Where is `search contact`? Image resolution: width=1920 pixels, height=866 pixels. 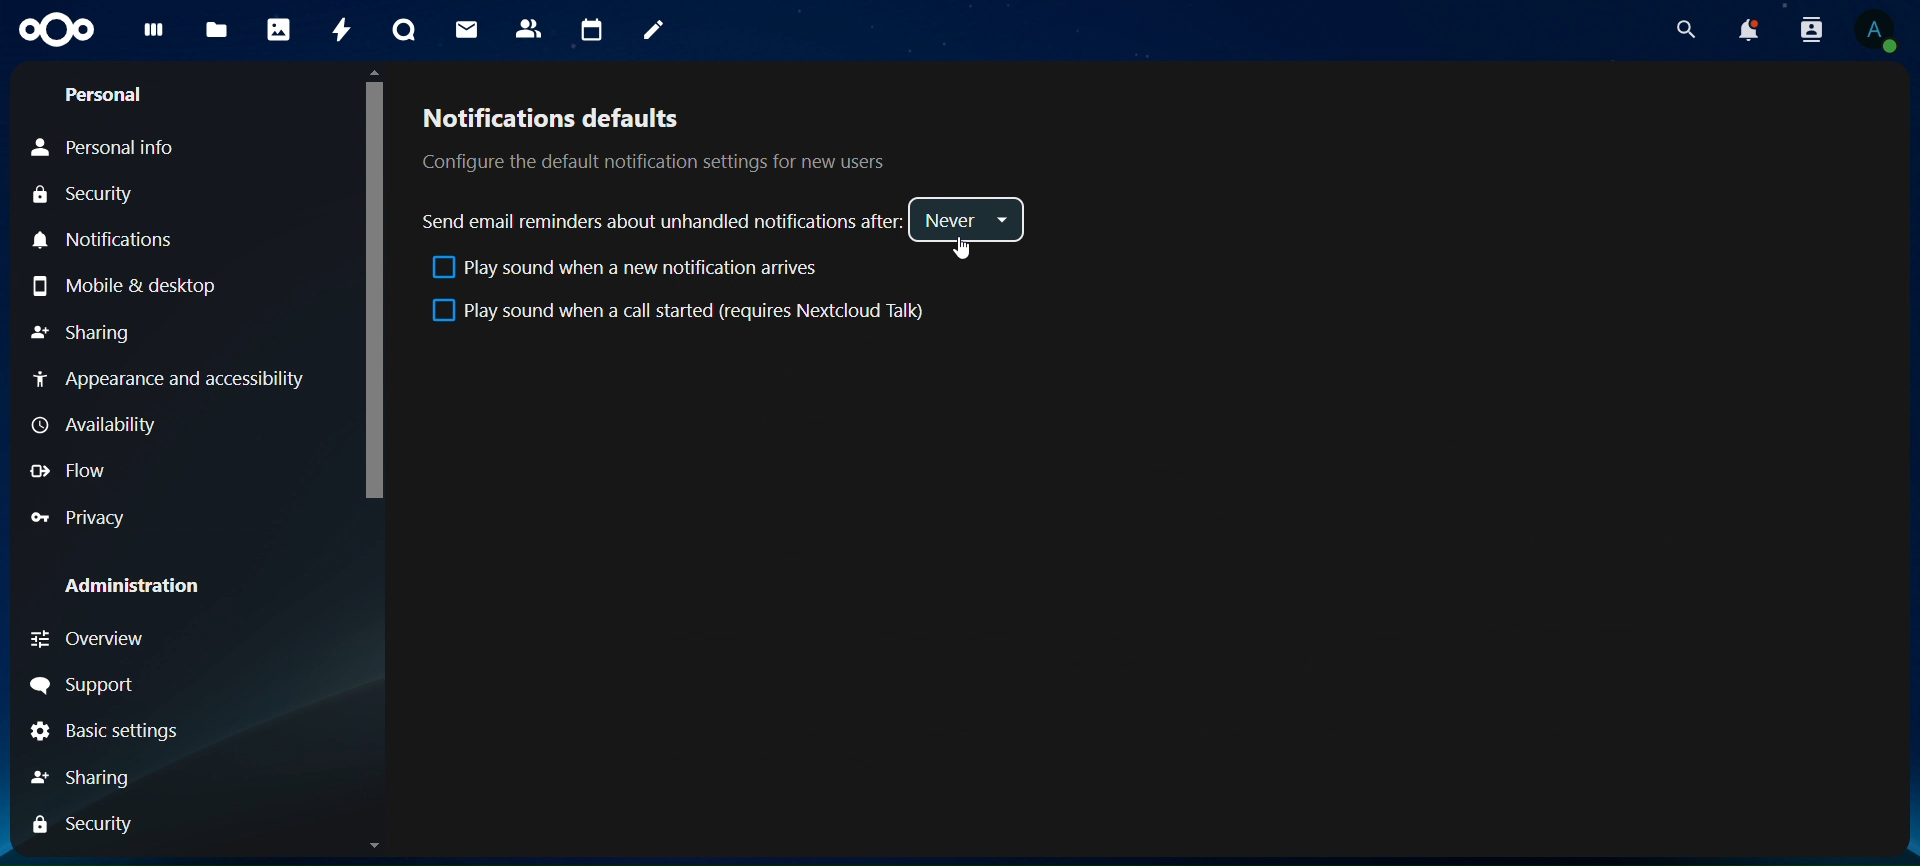
search contact is located at coordinates (1808, 28).